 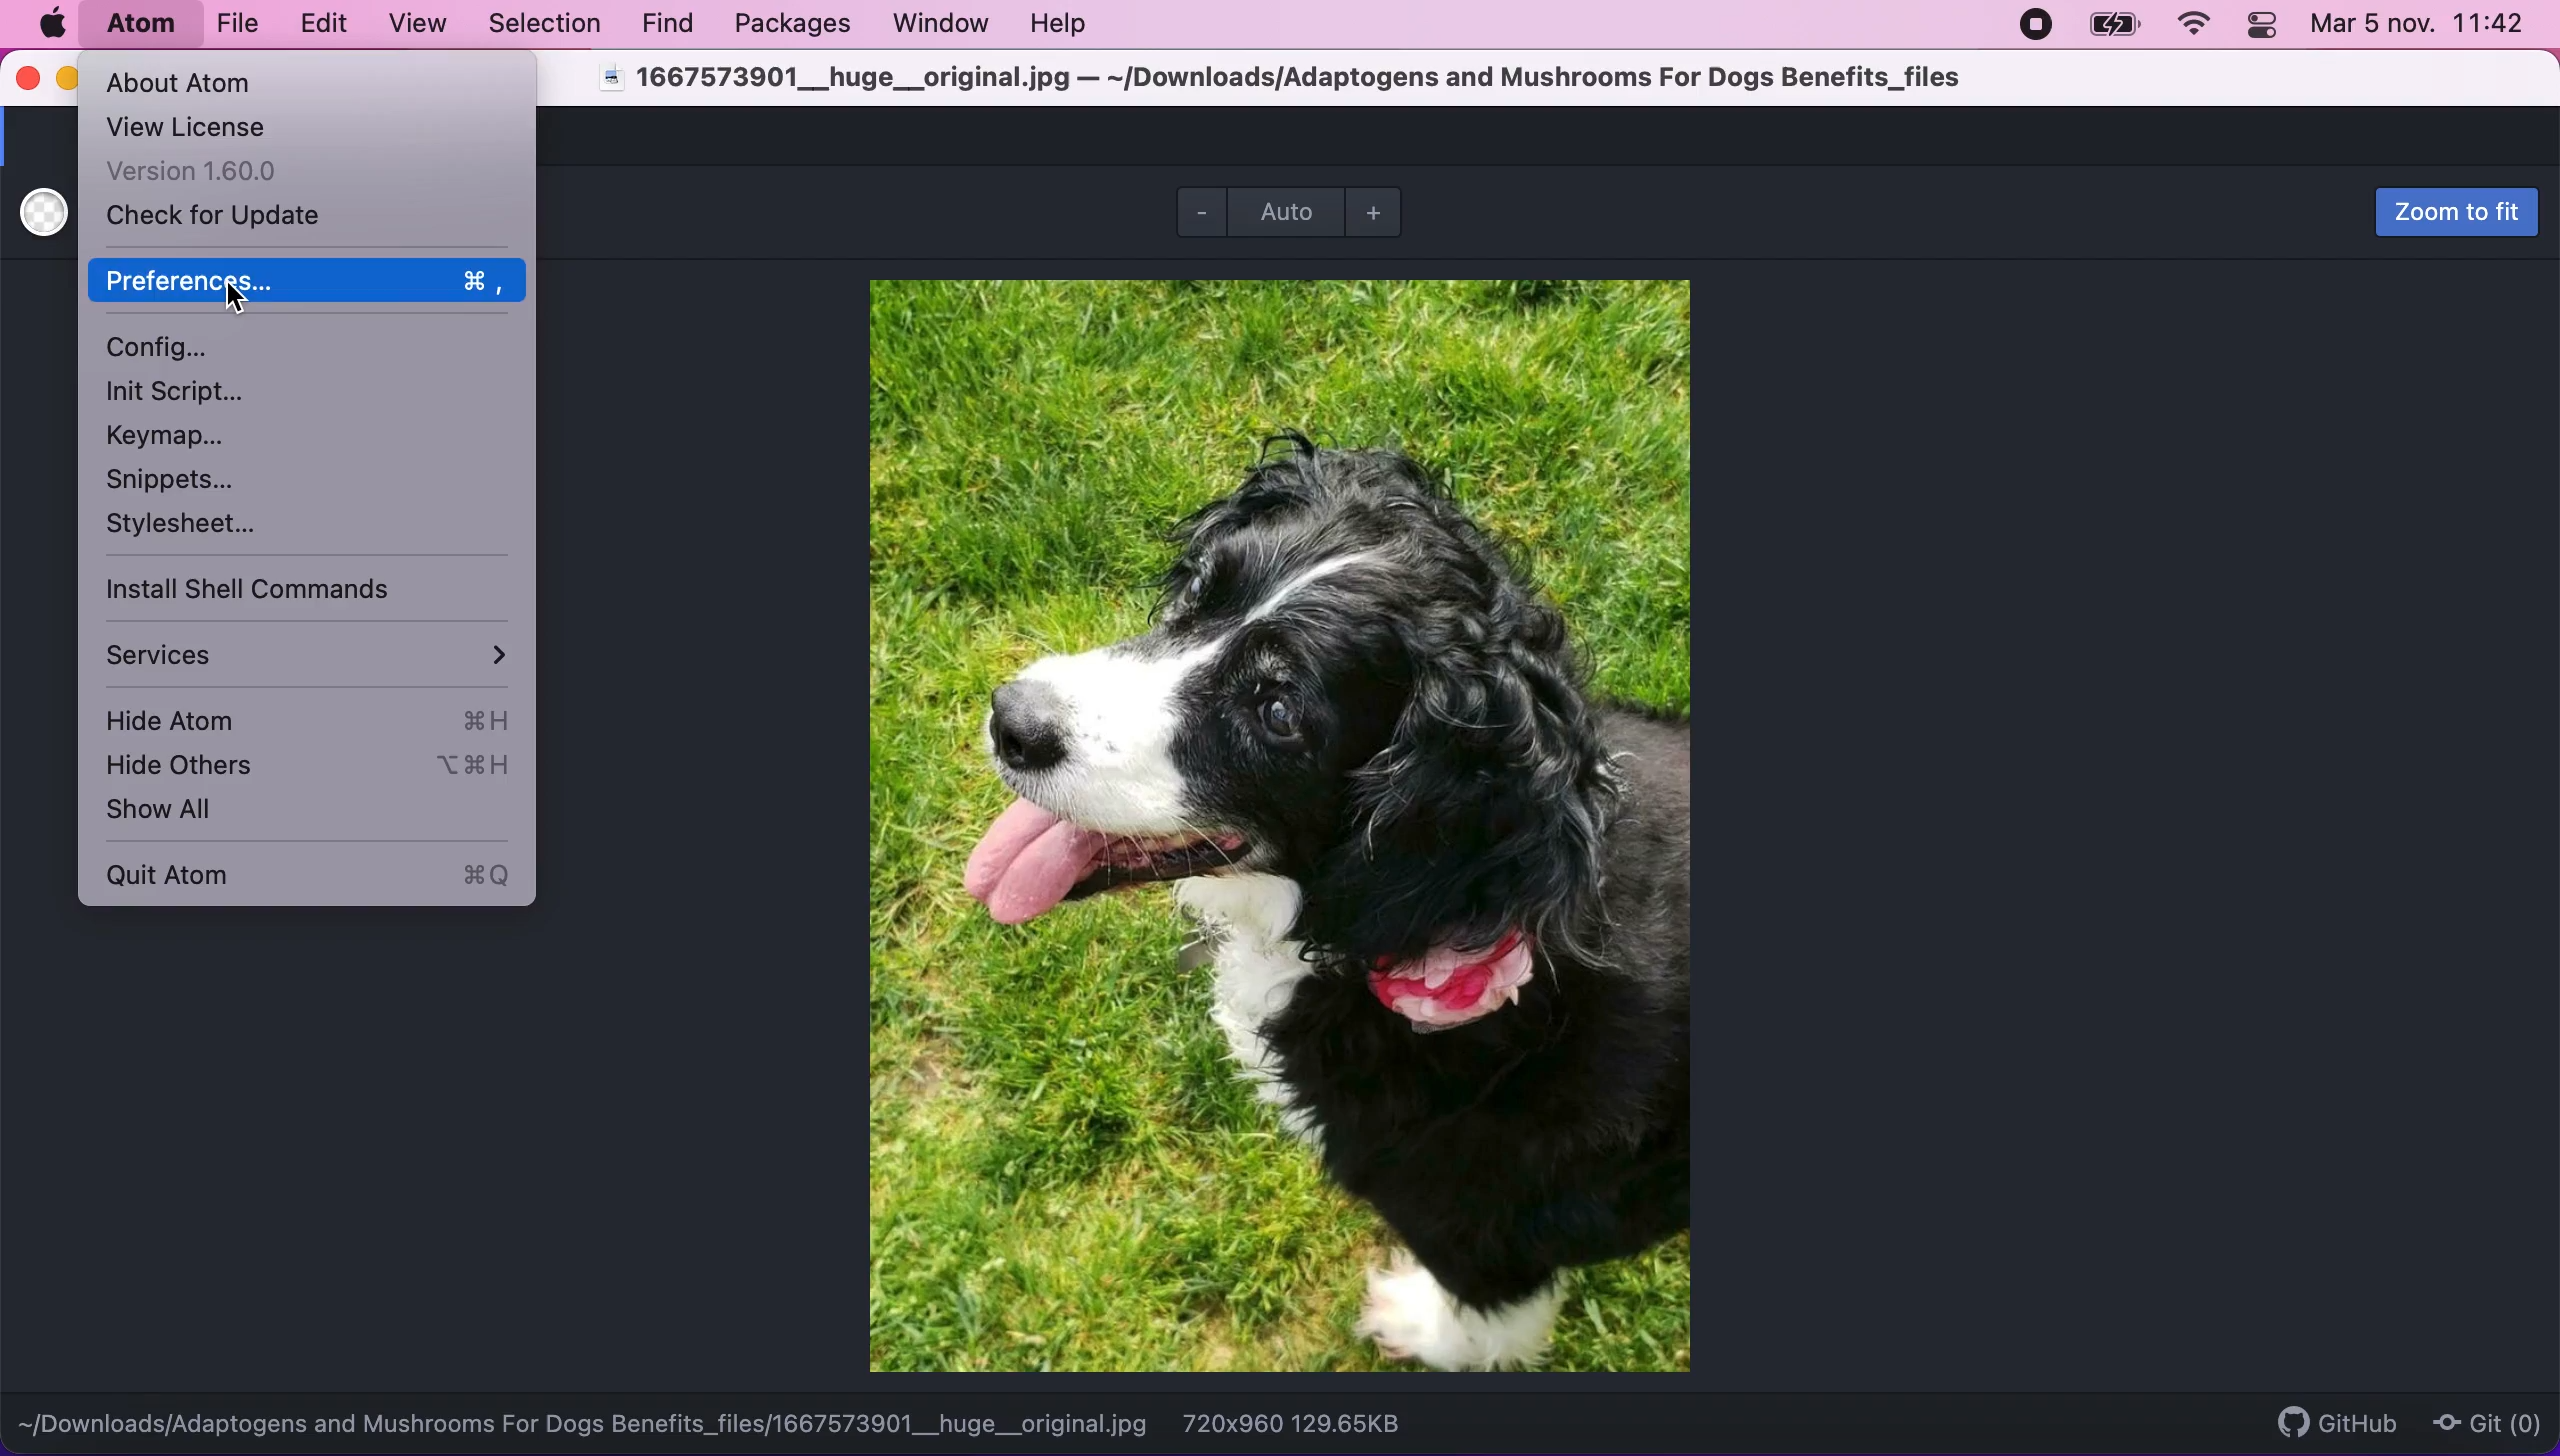 What do you see at coordinates (583, 1425) in the screenshot?
I see `~[/Downloads/Adaptogens and Mushrooms For Dogs Benefits_files/1667573901__huge__original.jpg` at bounding box center [583, 1425].